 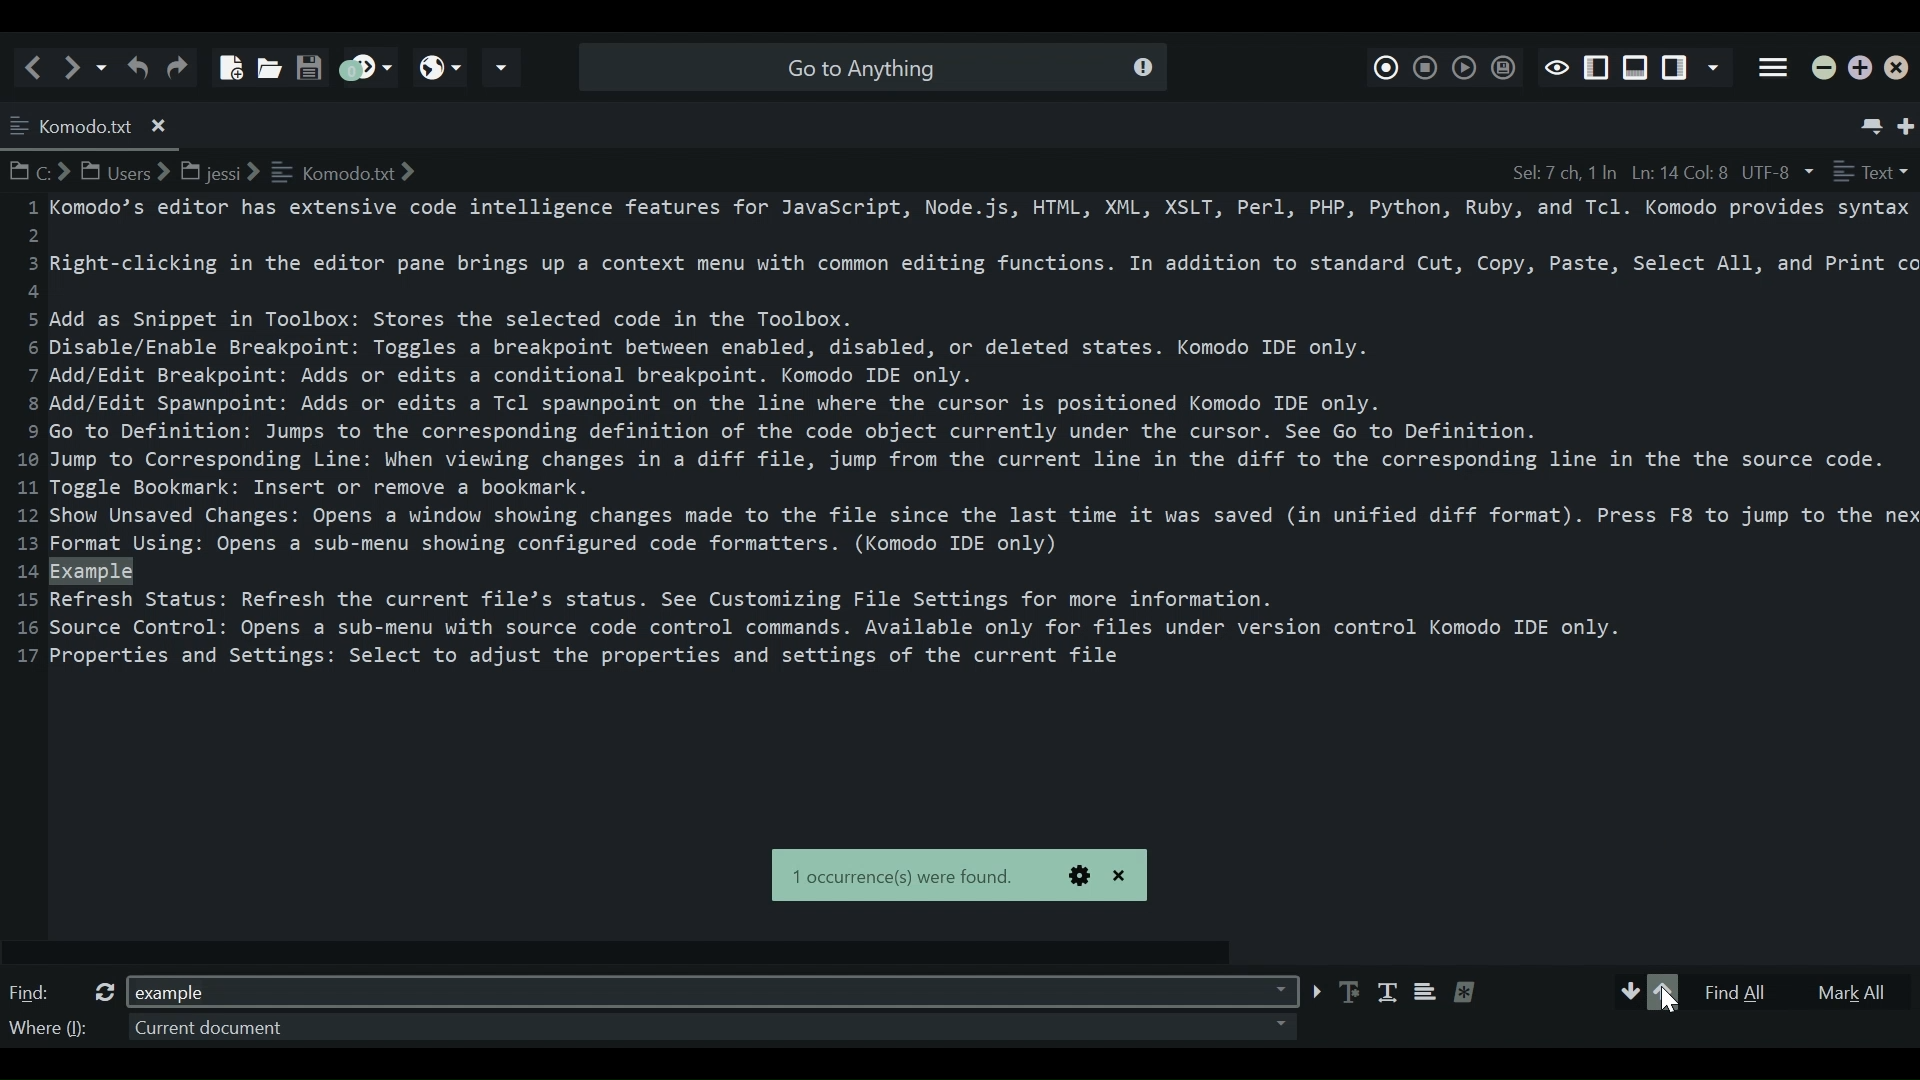 I want to click on Search, so click(x=869, y=66).